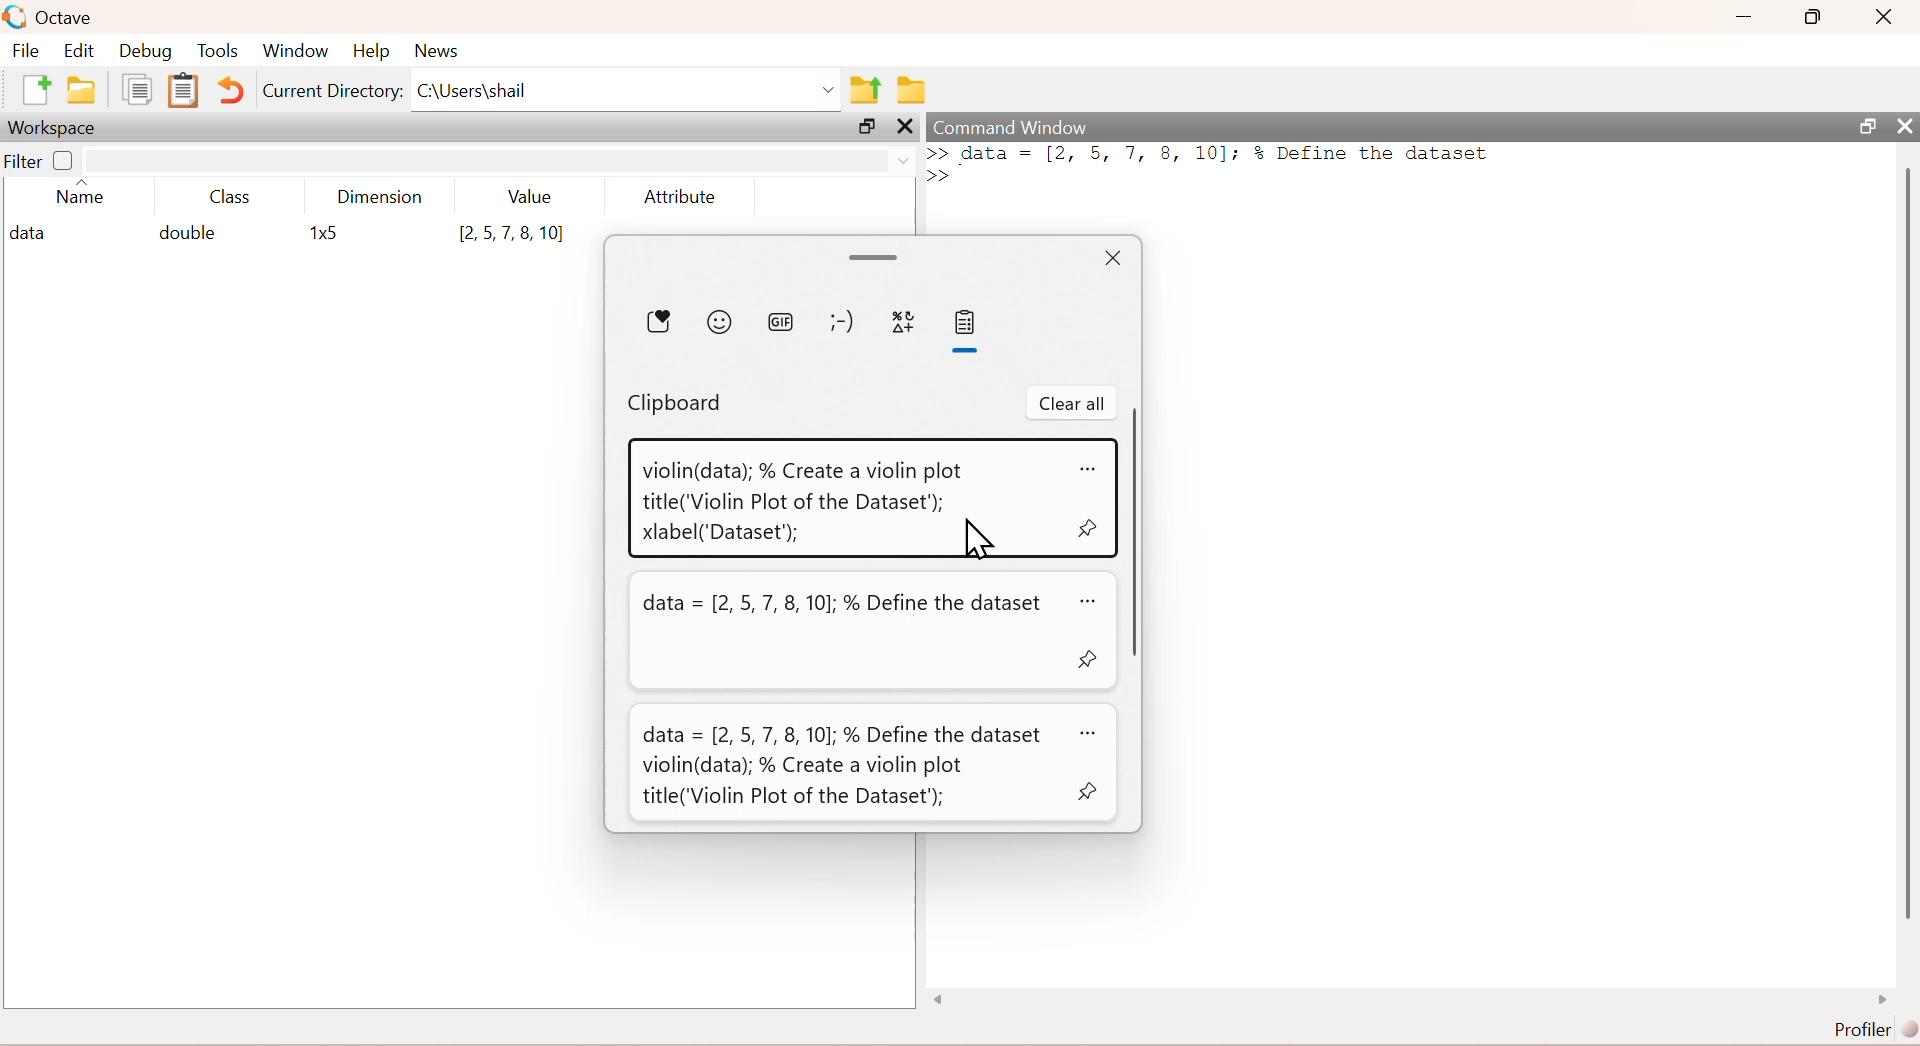  Describe the element at coordinates (1088, 659) in the screenshot. I see `pin` at that location.